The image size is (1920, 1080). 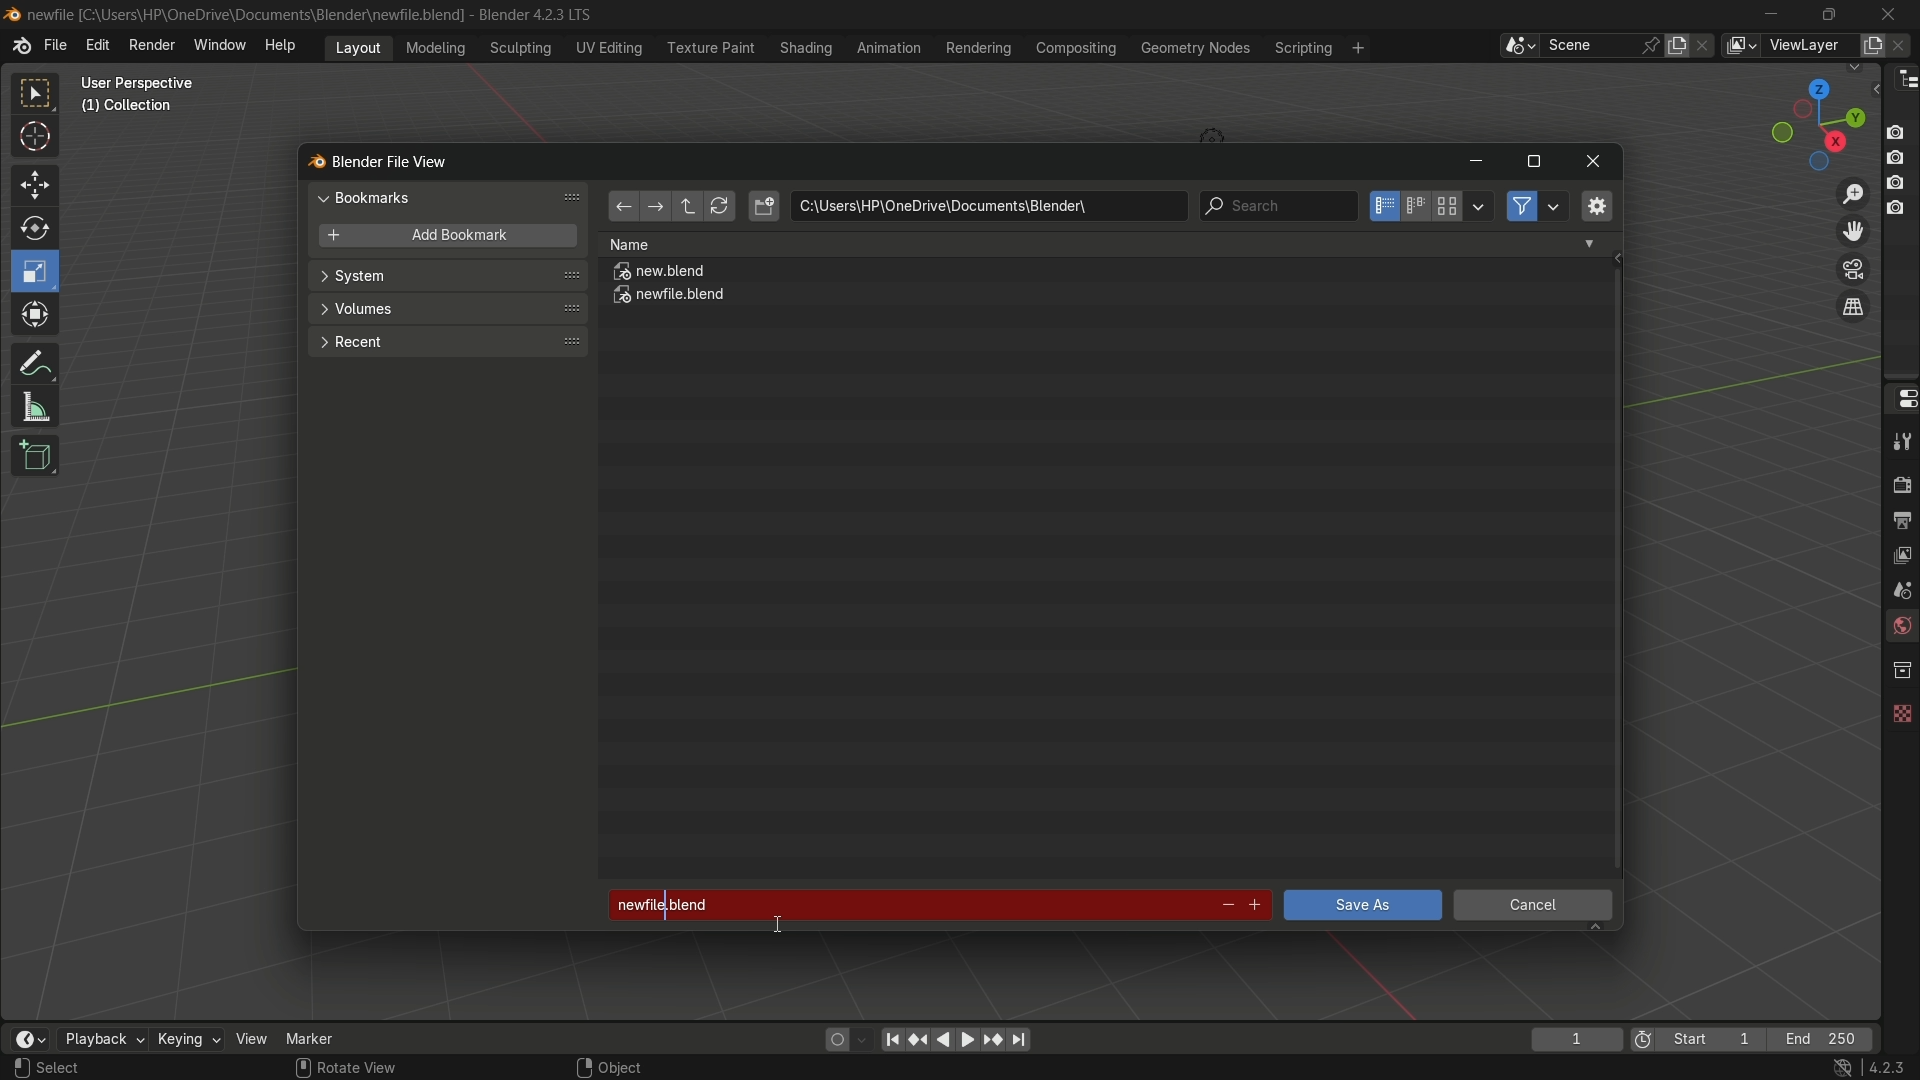 I want to click on view layer name, so click(x=1808, y=46).